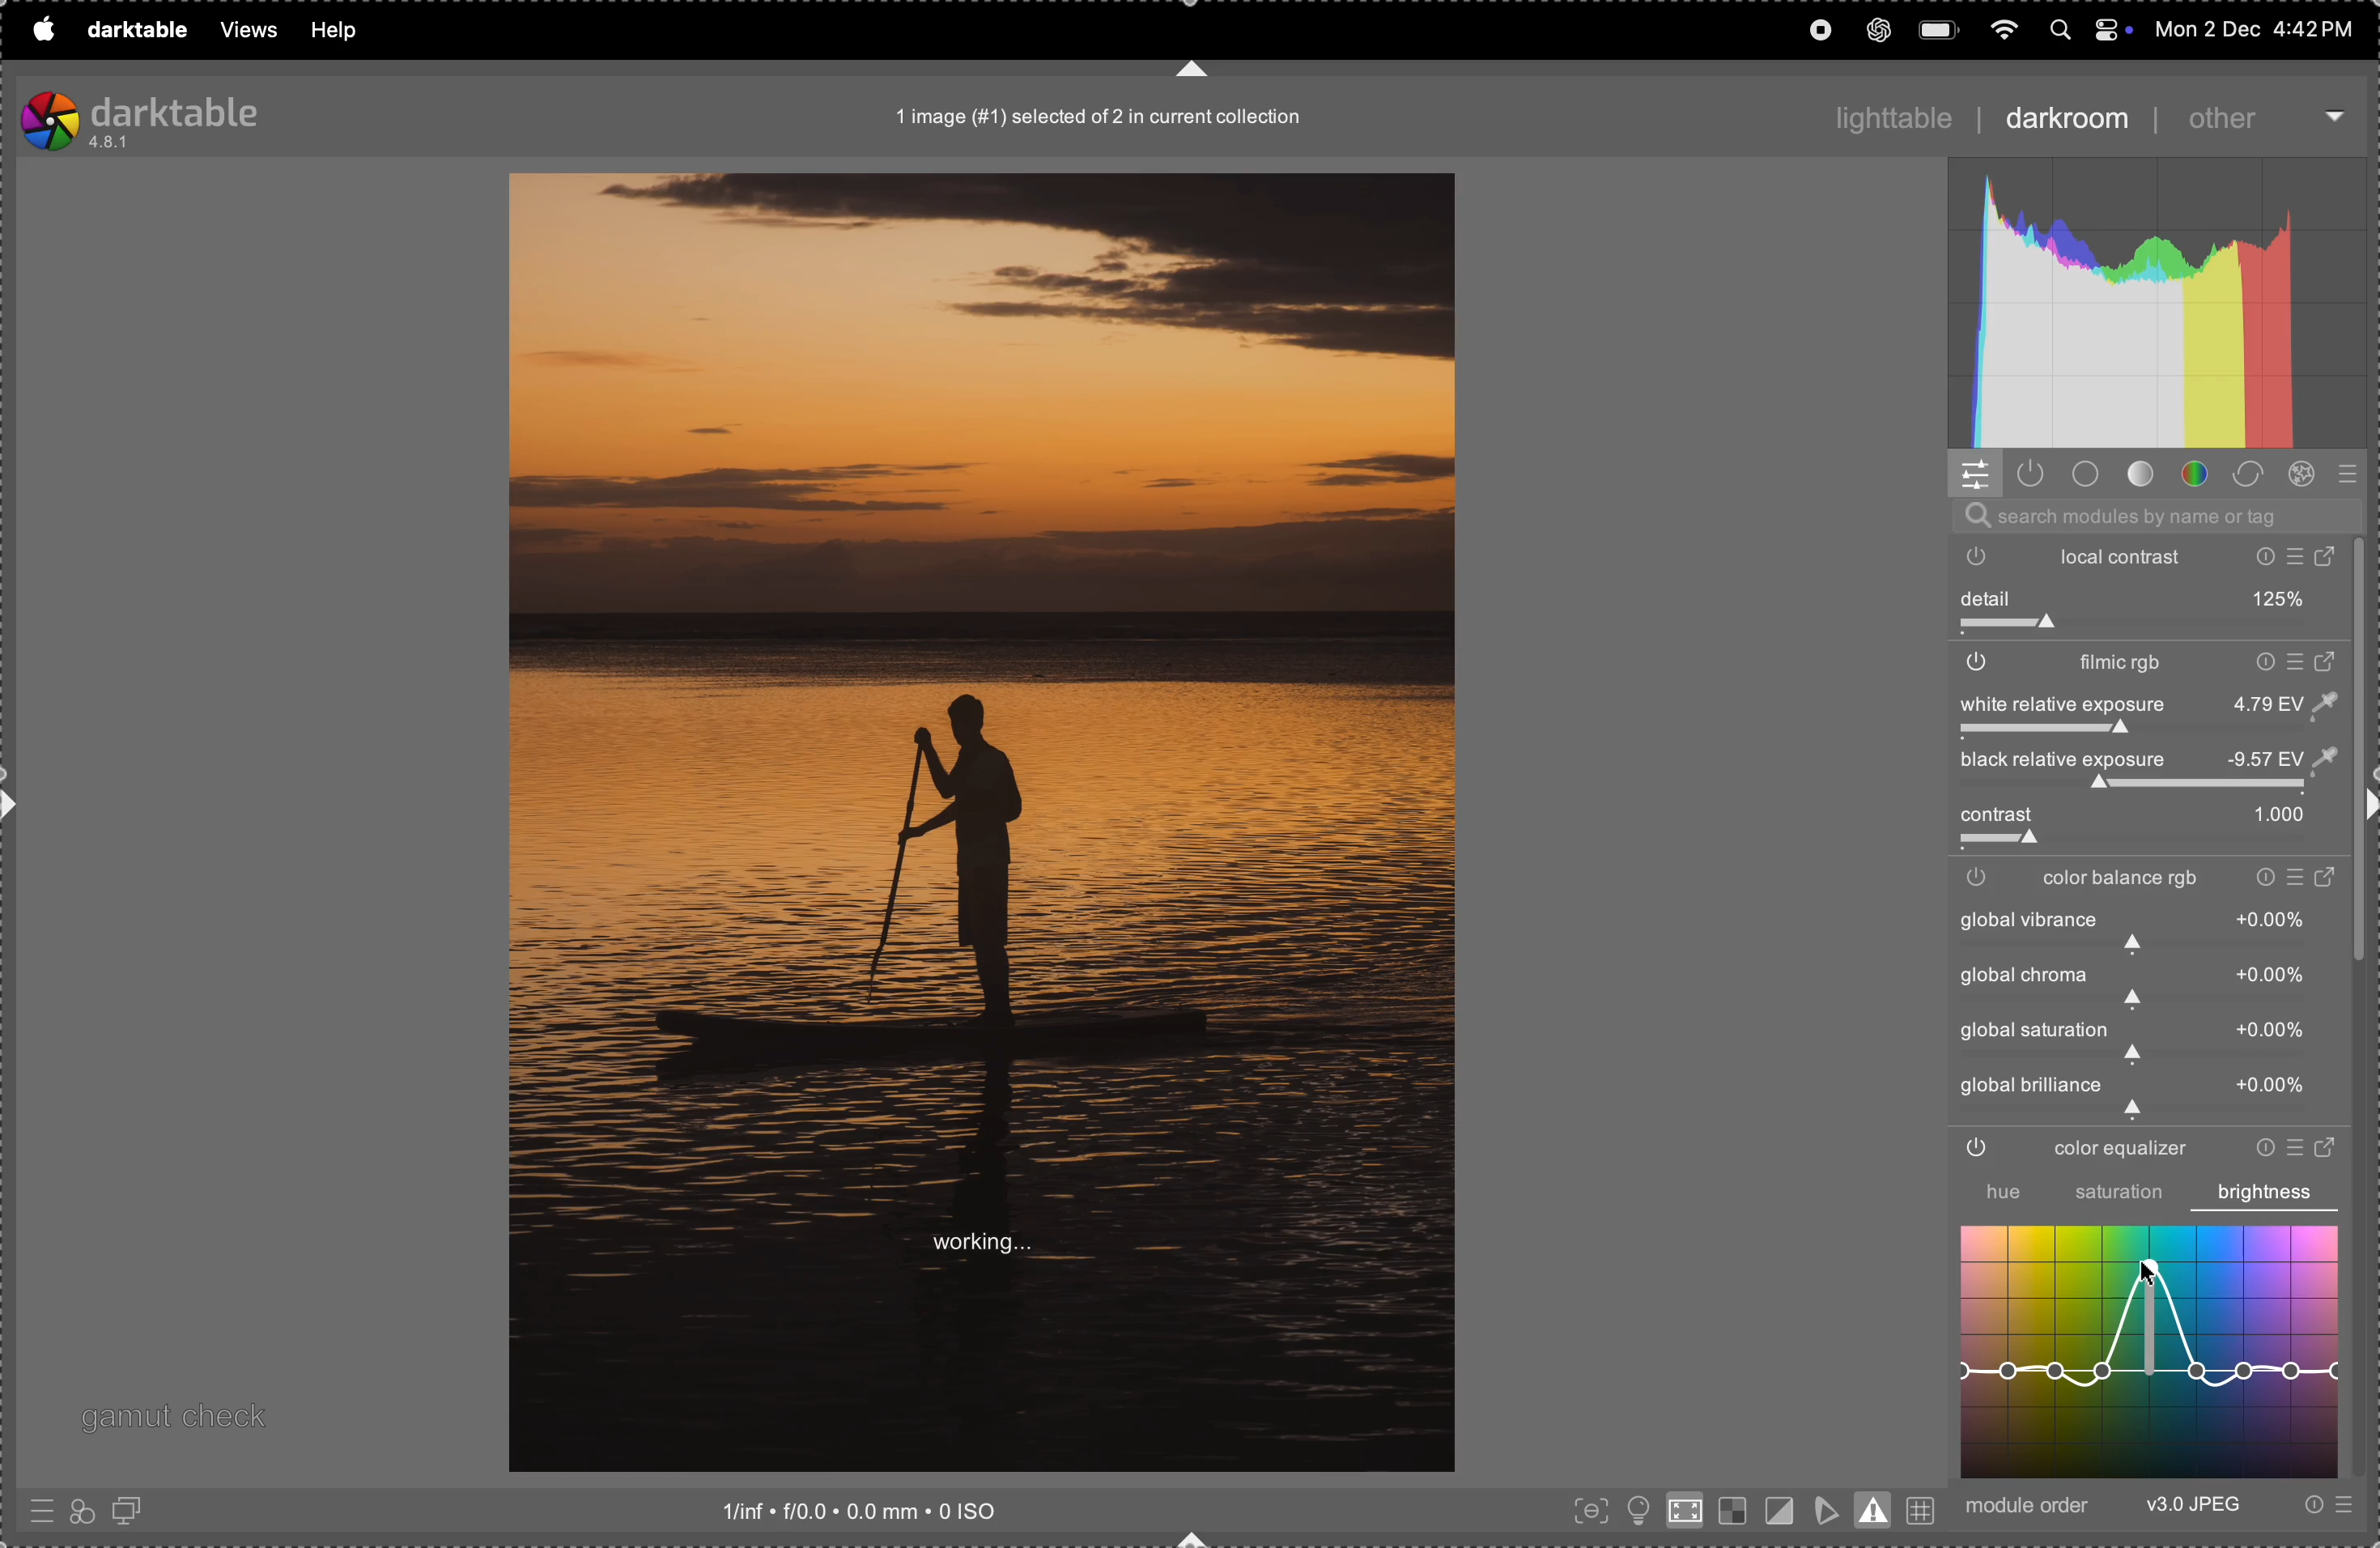  Describe the element at coordinates (2343, 475) in the screenshot. I see `all modules` at that location.